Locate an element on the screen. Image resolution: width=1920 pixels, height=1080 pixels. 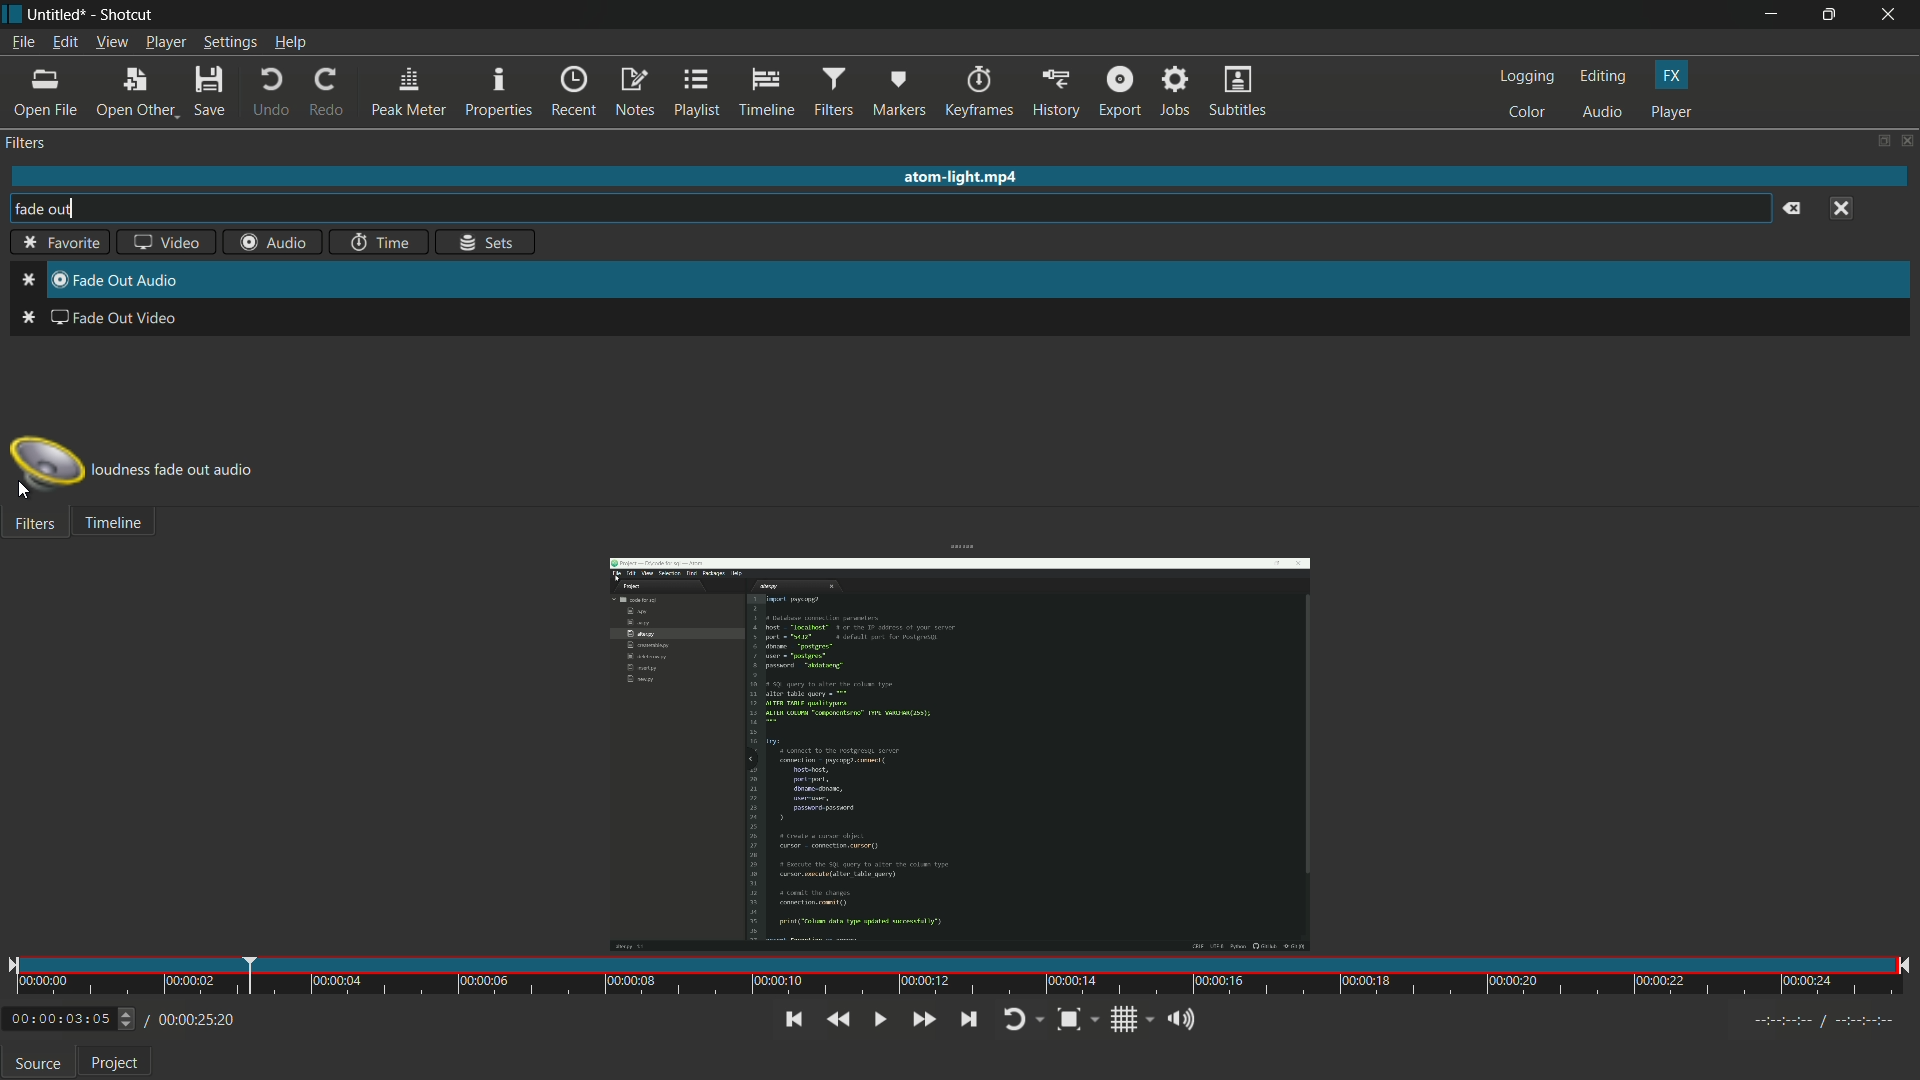
opened file is located at coordinates (957, 746).